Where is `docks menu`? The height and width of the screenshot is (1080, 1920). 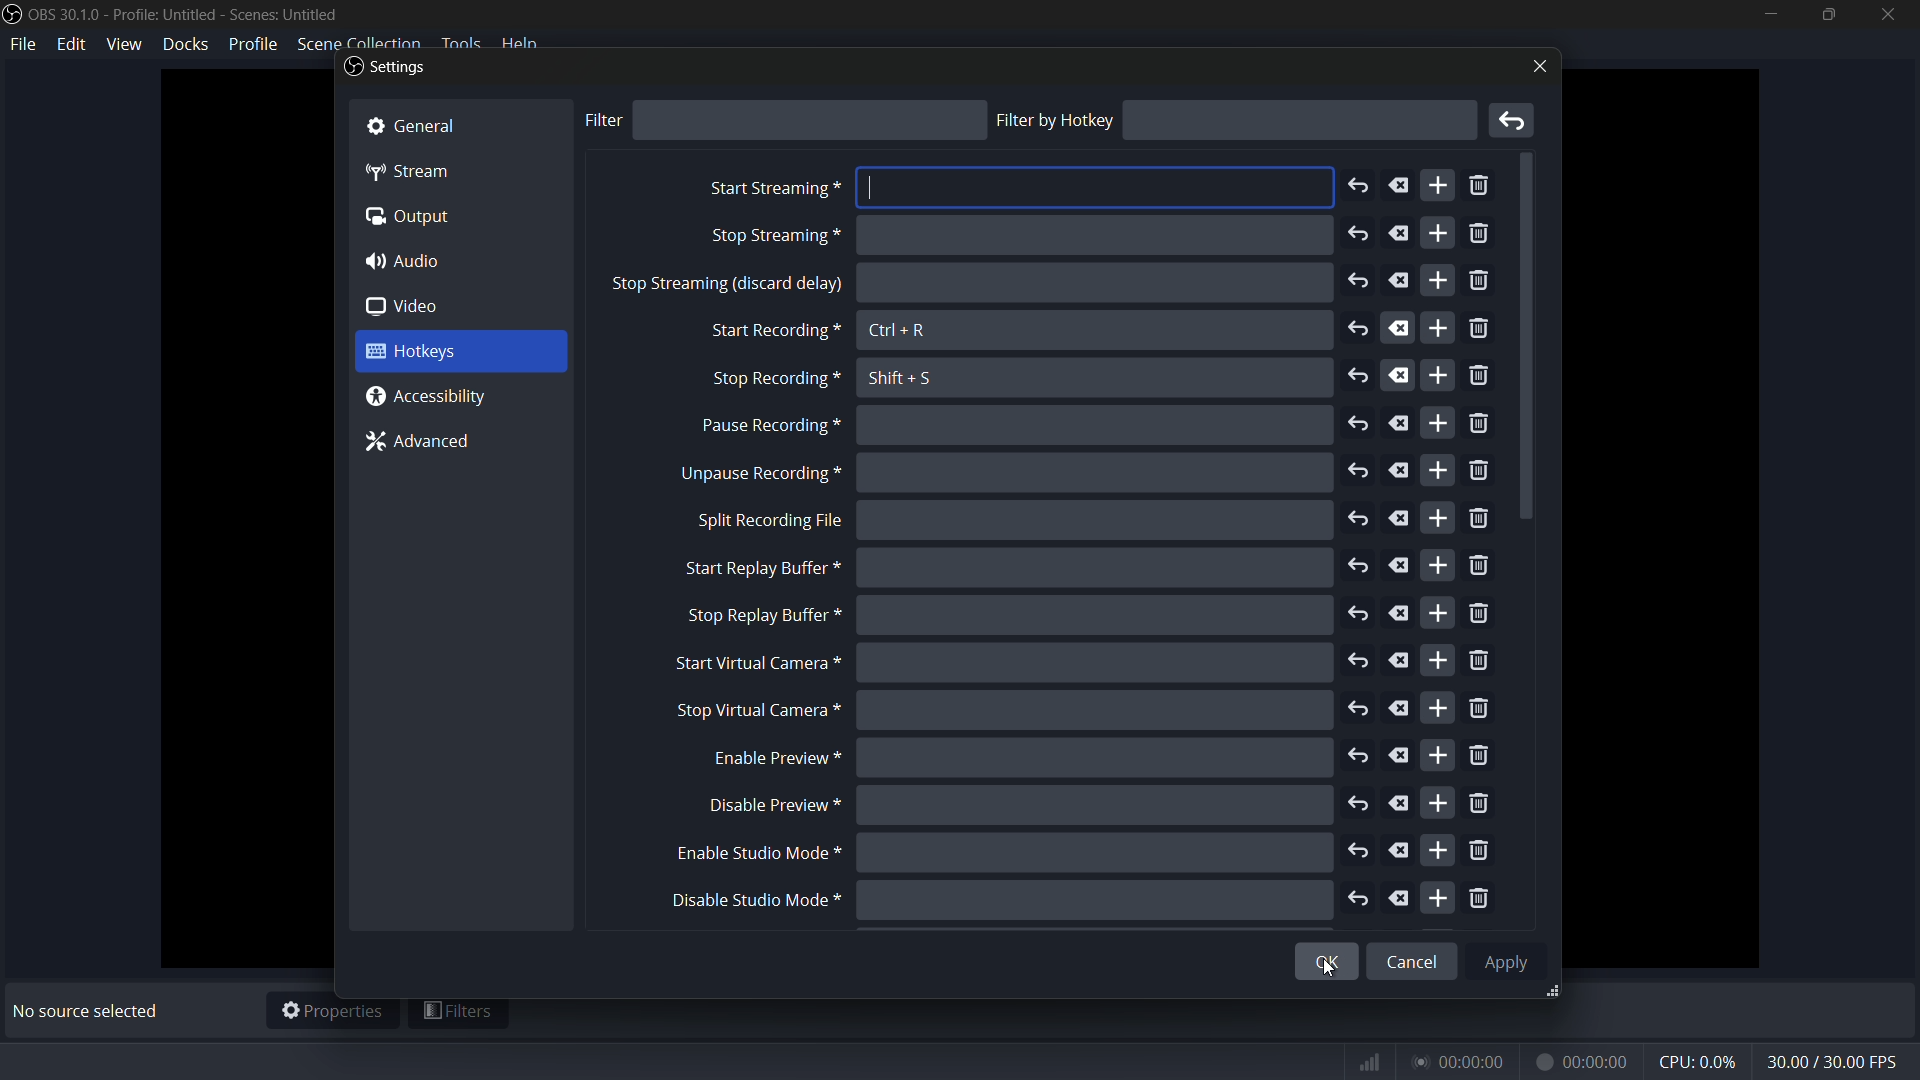
docks menu is located at coordinates (187, 43).